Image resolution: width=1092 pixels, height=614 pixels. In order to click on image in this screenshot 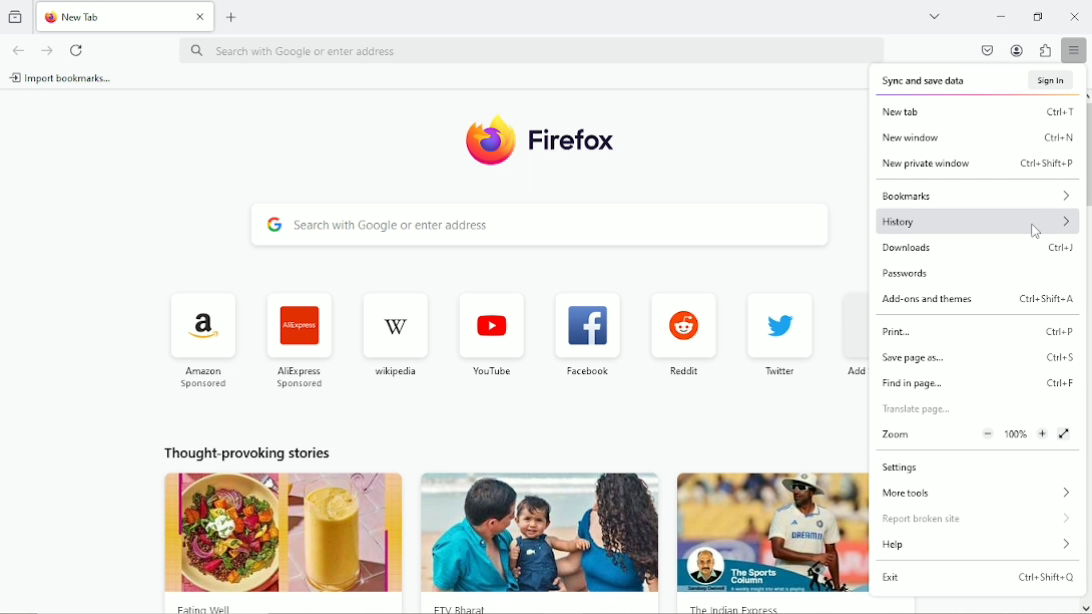, I will do `click(280, 531)`.